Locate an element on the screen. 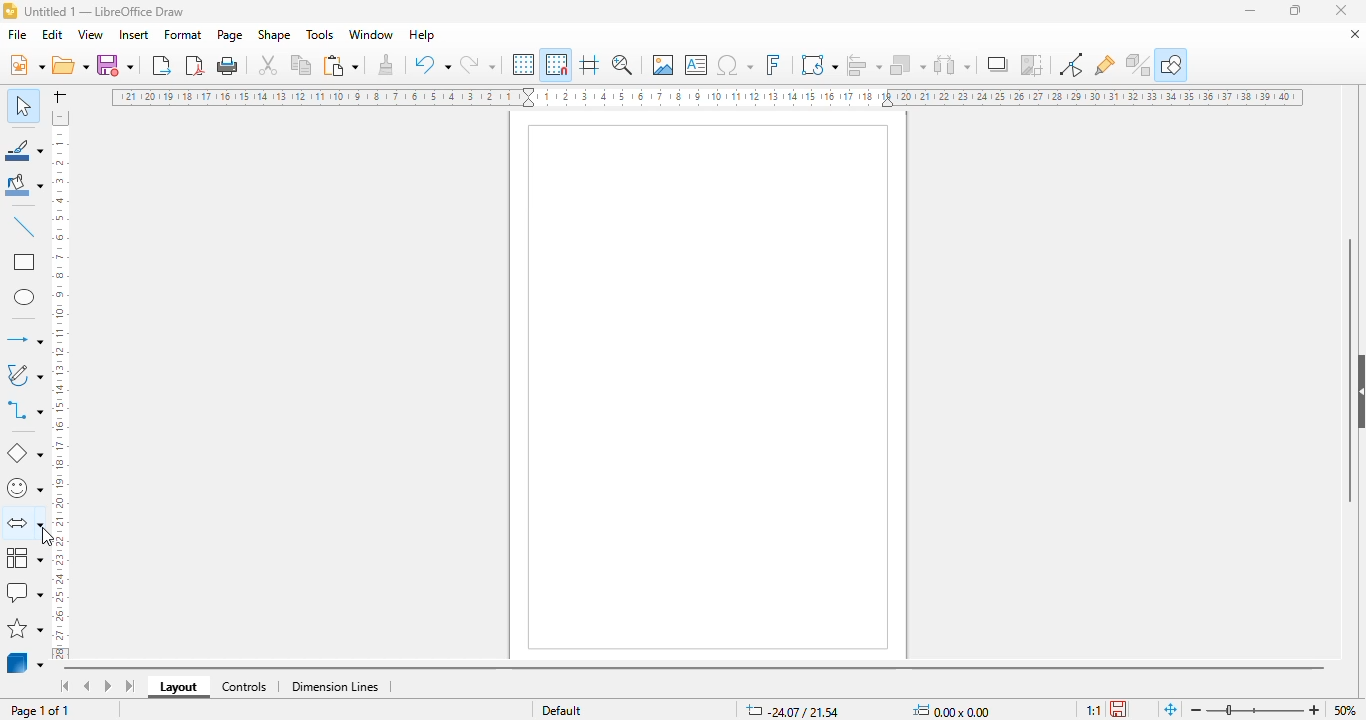 The width and height of the screenshot is (1366, 720). cut is located at coordinates (268, 65).